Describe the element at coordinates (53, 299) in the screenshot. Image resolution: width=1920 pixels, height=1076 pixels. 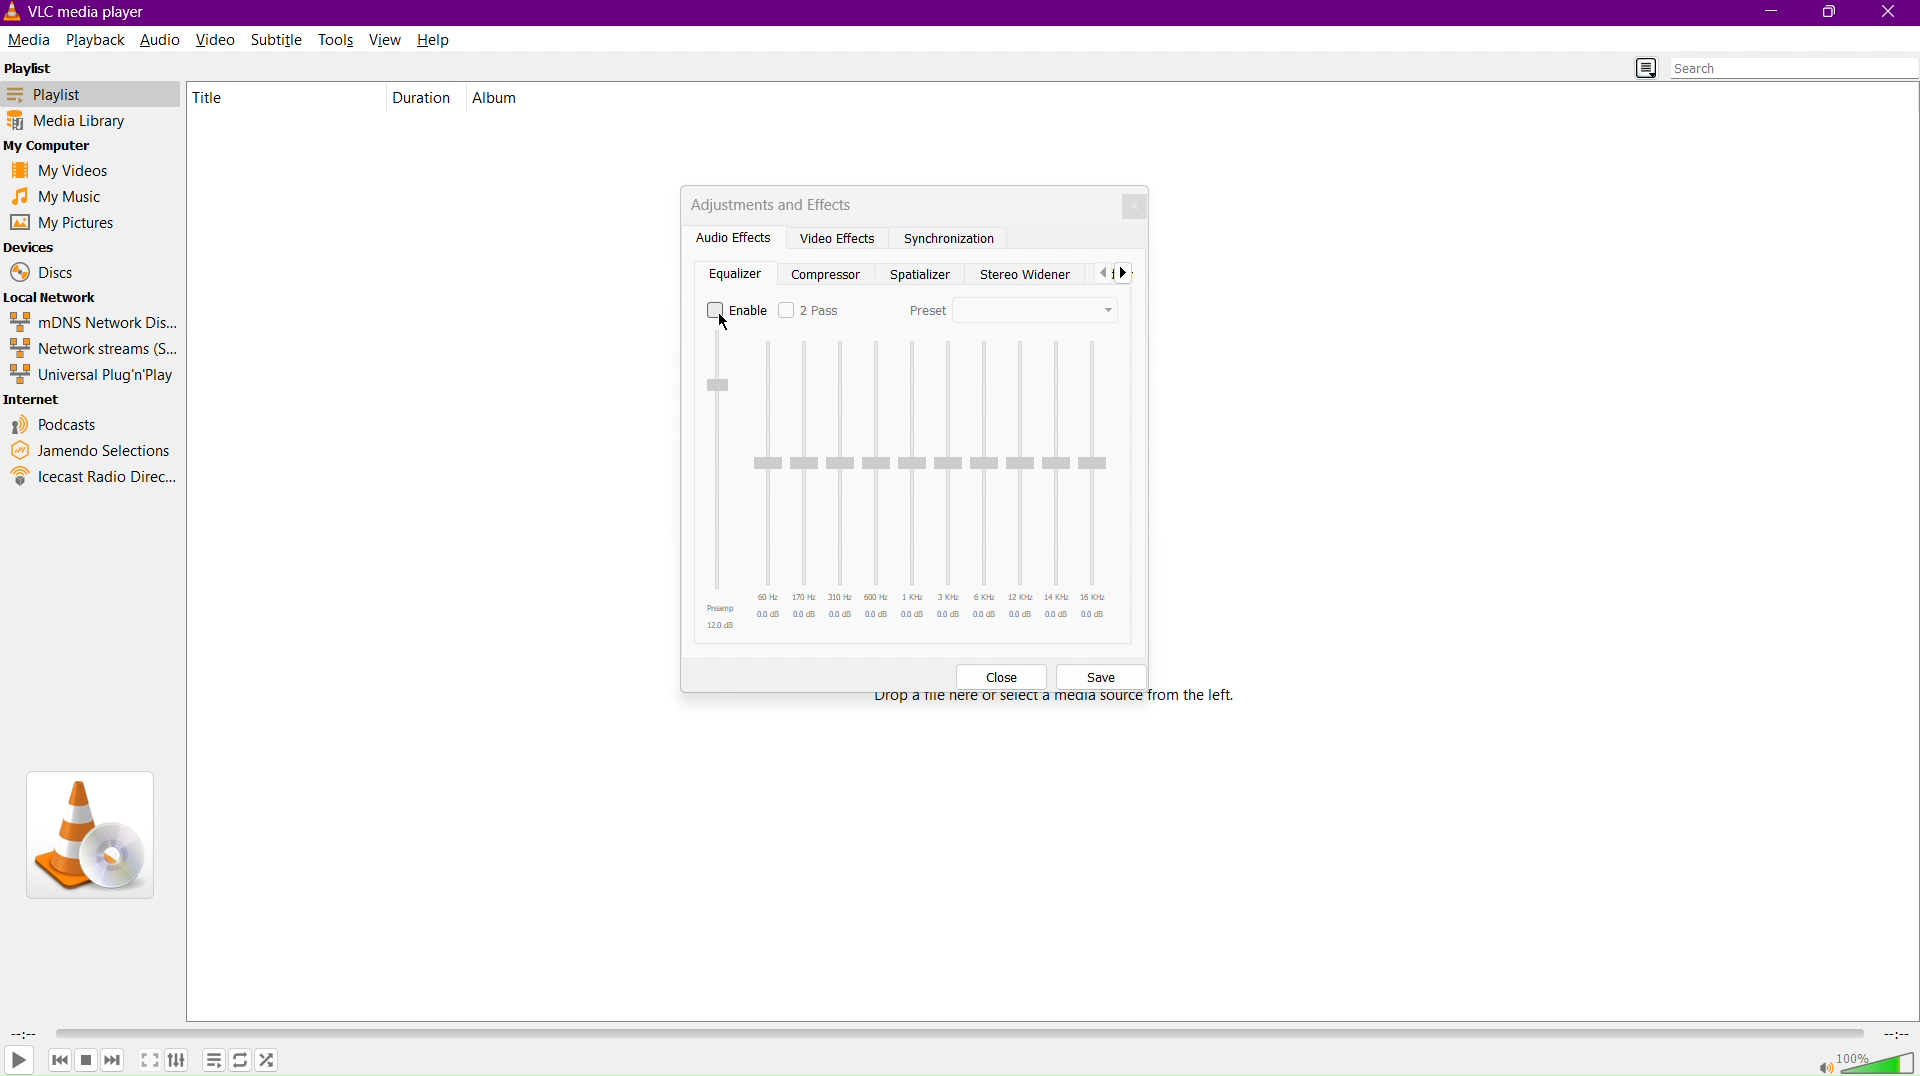
I see `Local Network` at that location.